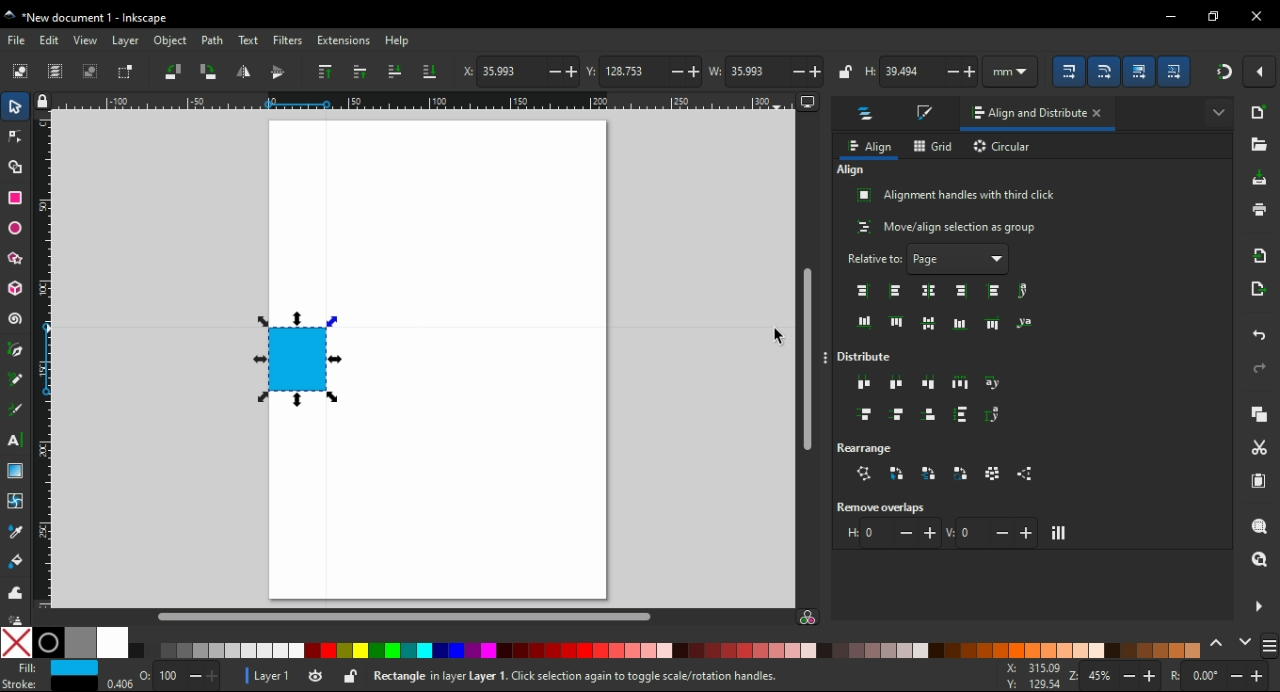 The width and height of the screenshot is (1280, 692). I want to click on object rotate 90 CCW, so click(176, 71).